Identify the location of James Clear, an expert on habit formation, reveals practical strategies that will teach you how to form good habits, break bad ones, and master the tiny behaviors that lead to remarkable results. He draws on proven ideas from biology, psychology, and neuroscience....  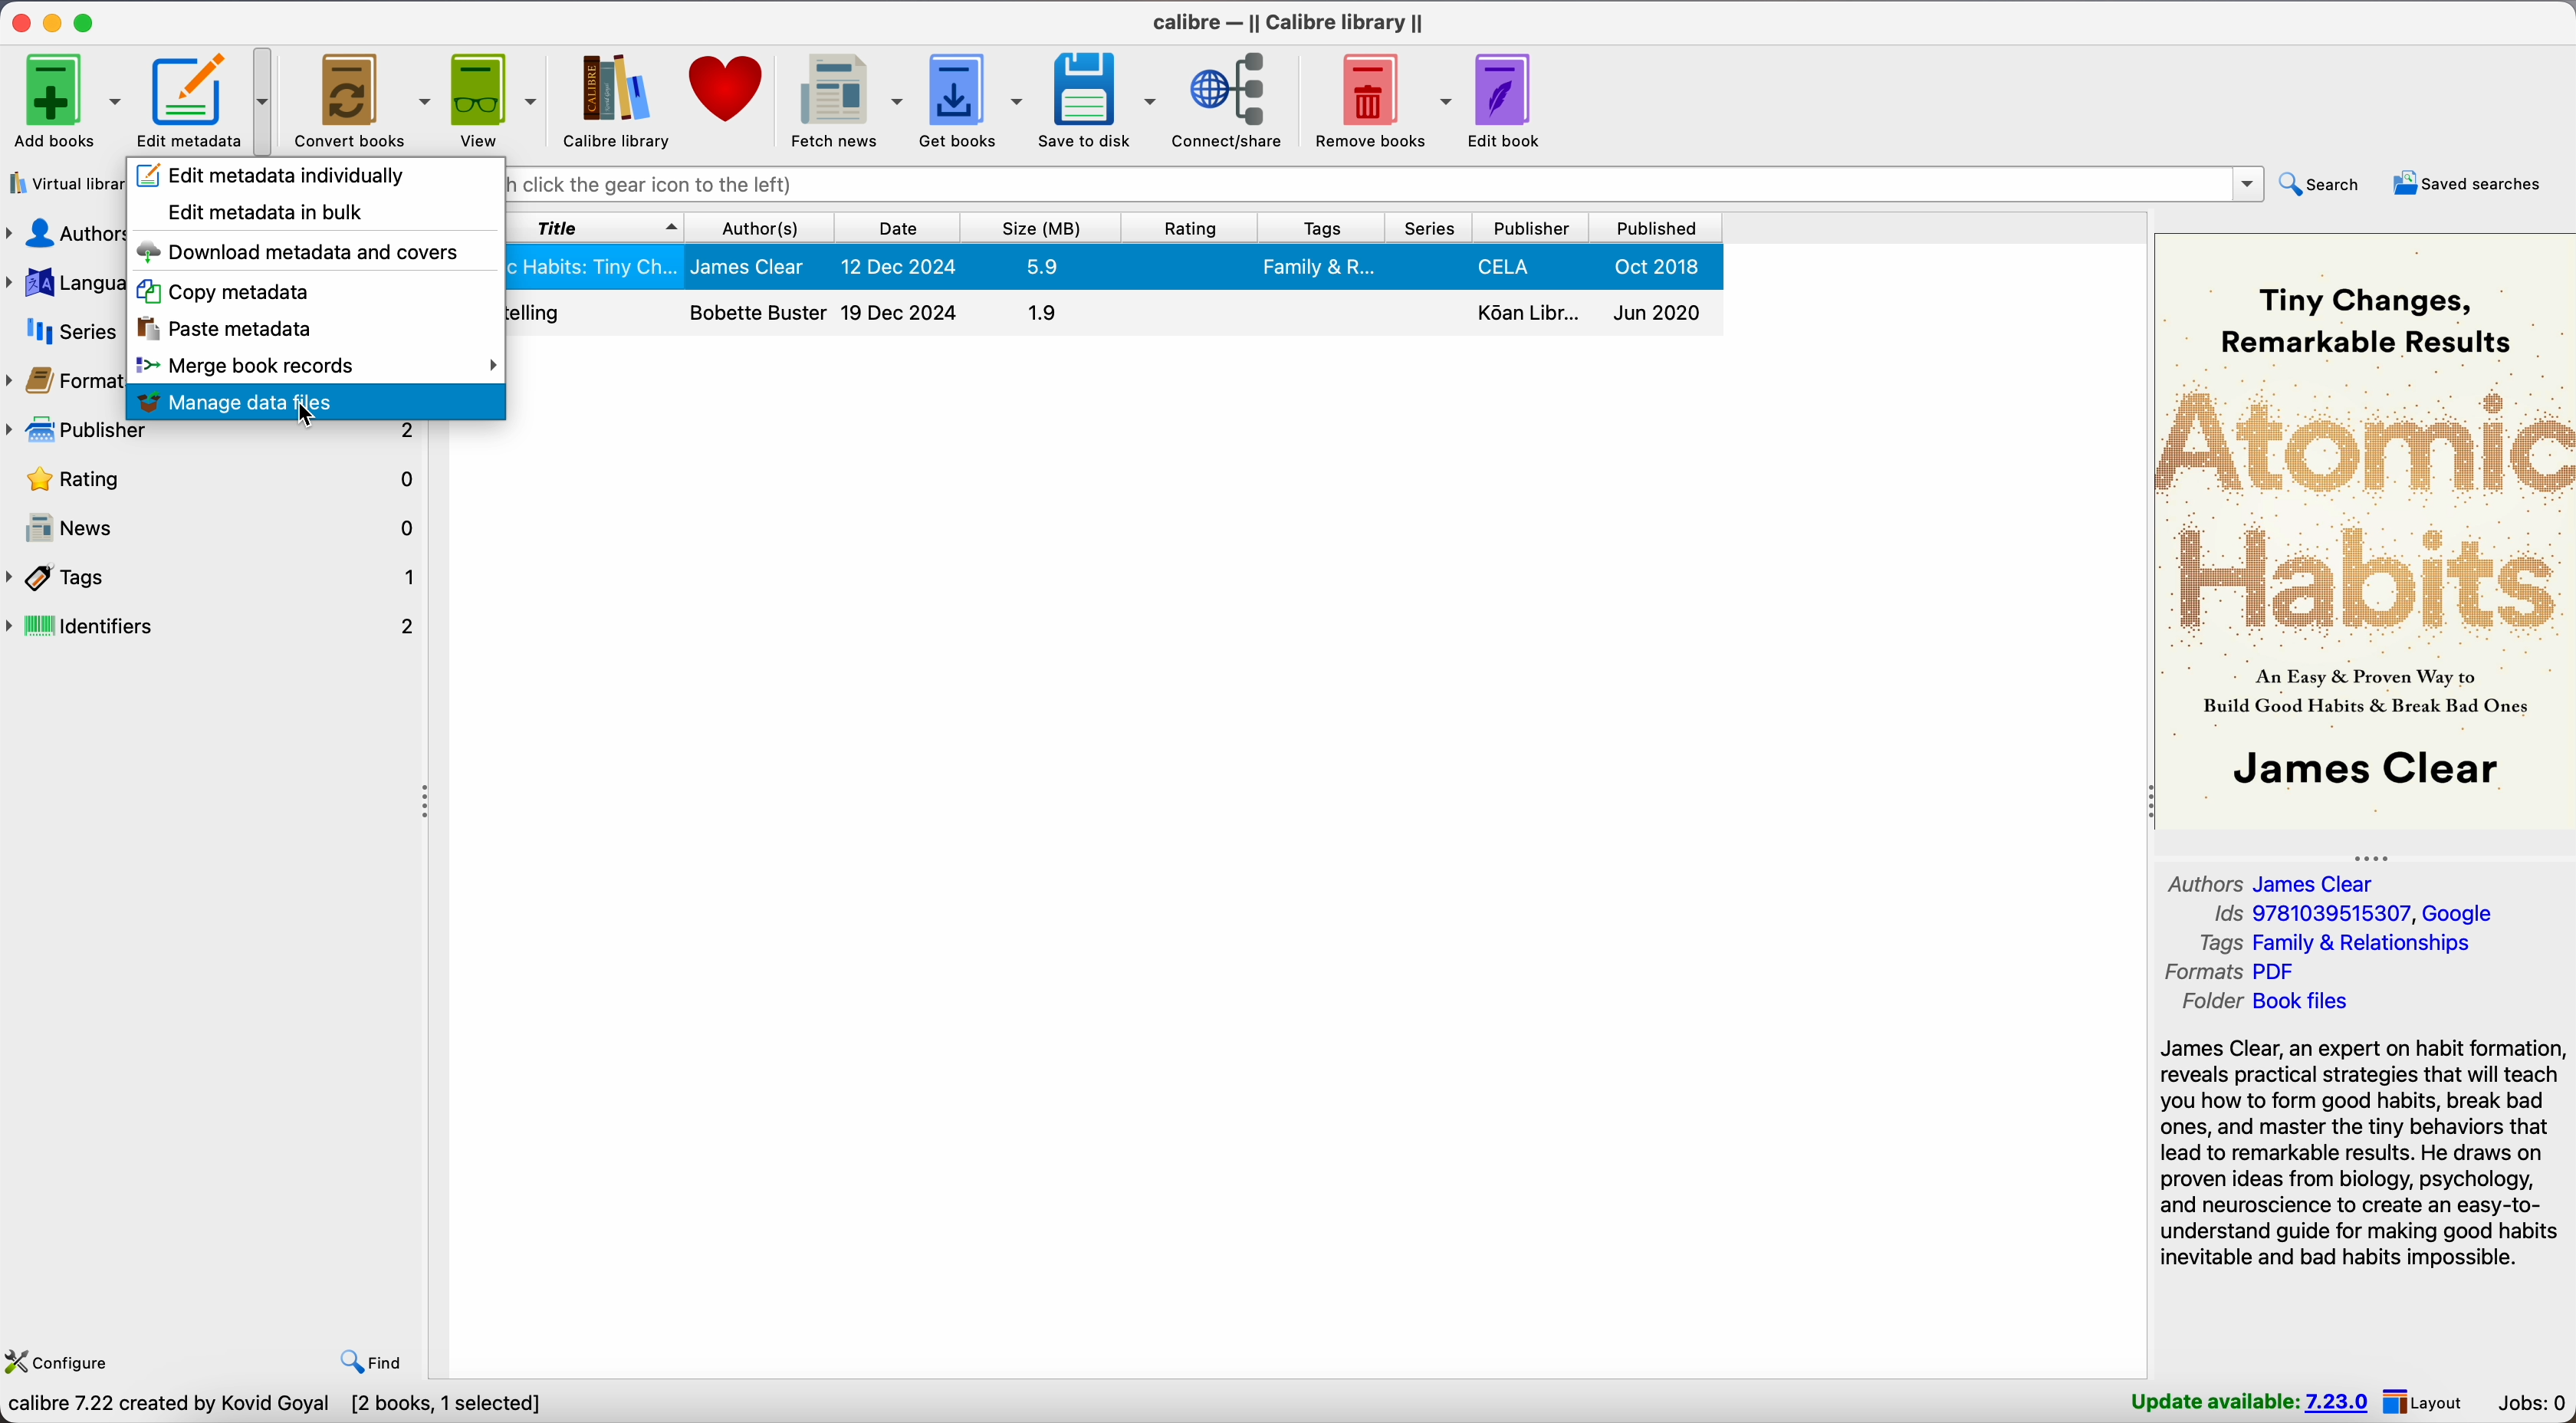
(2362, 1156).